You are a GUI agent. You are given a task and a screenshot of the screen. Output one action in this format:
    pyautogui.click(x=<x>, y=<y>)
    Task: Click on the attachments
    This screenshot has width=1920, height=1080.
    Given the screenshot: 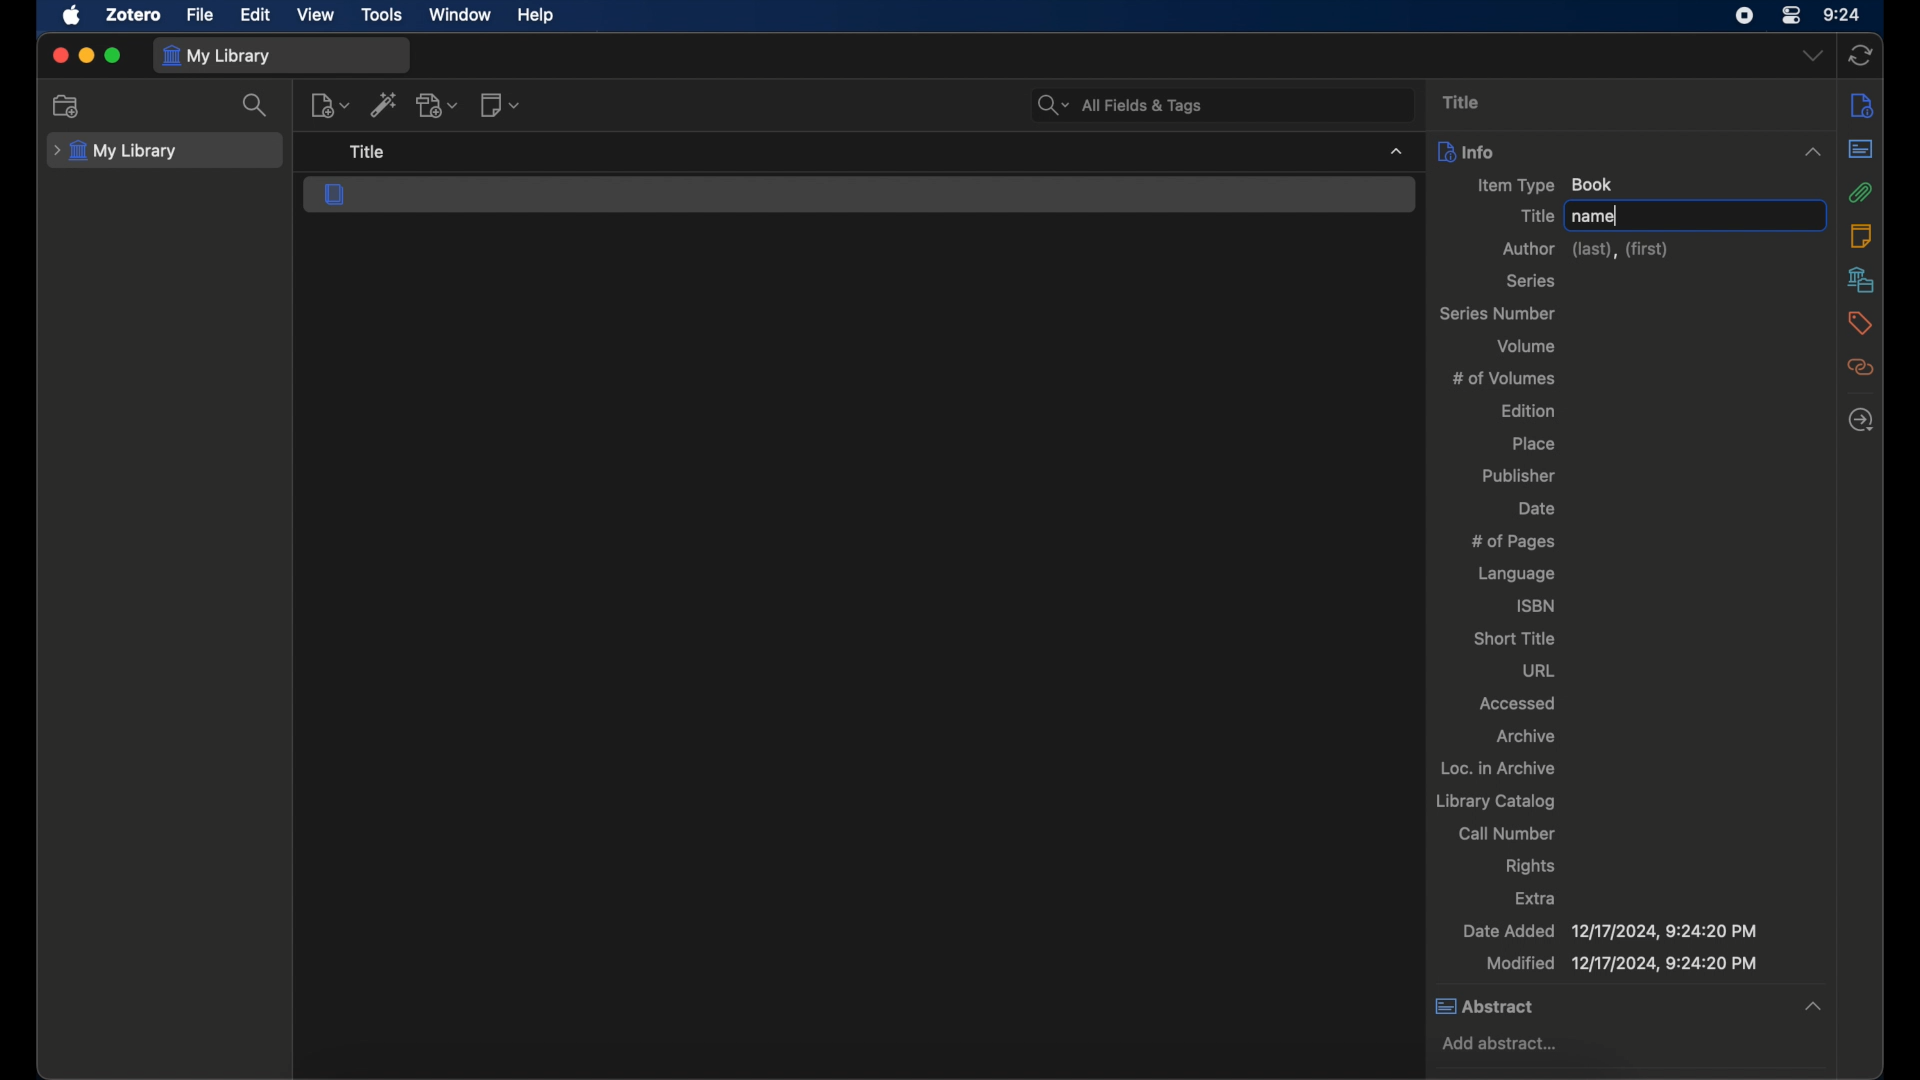 What is the action you would take?
    pyautogui.click(x=1862, y=192)
    